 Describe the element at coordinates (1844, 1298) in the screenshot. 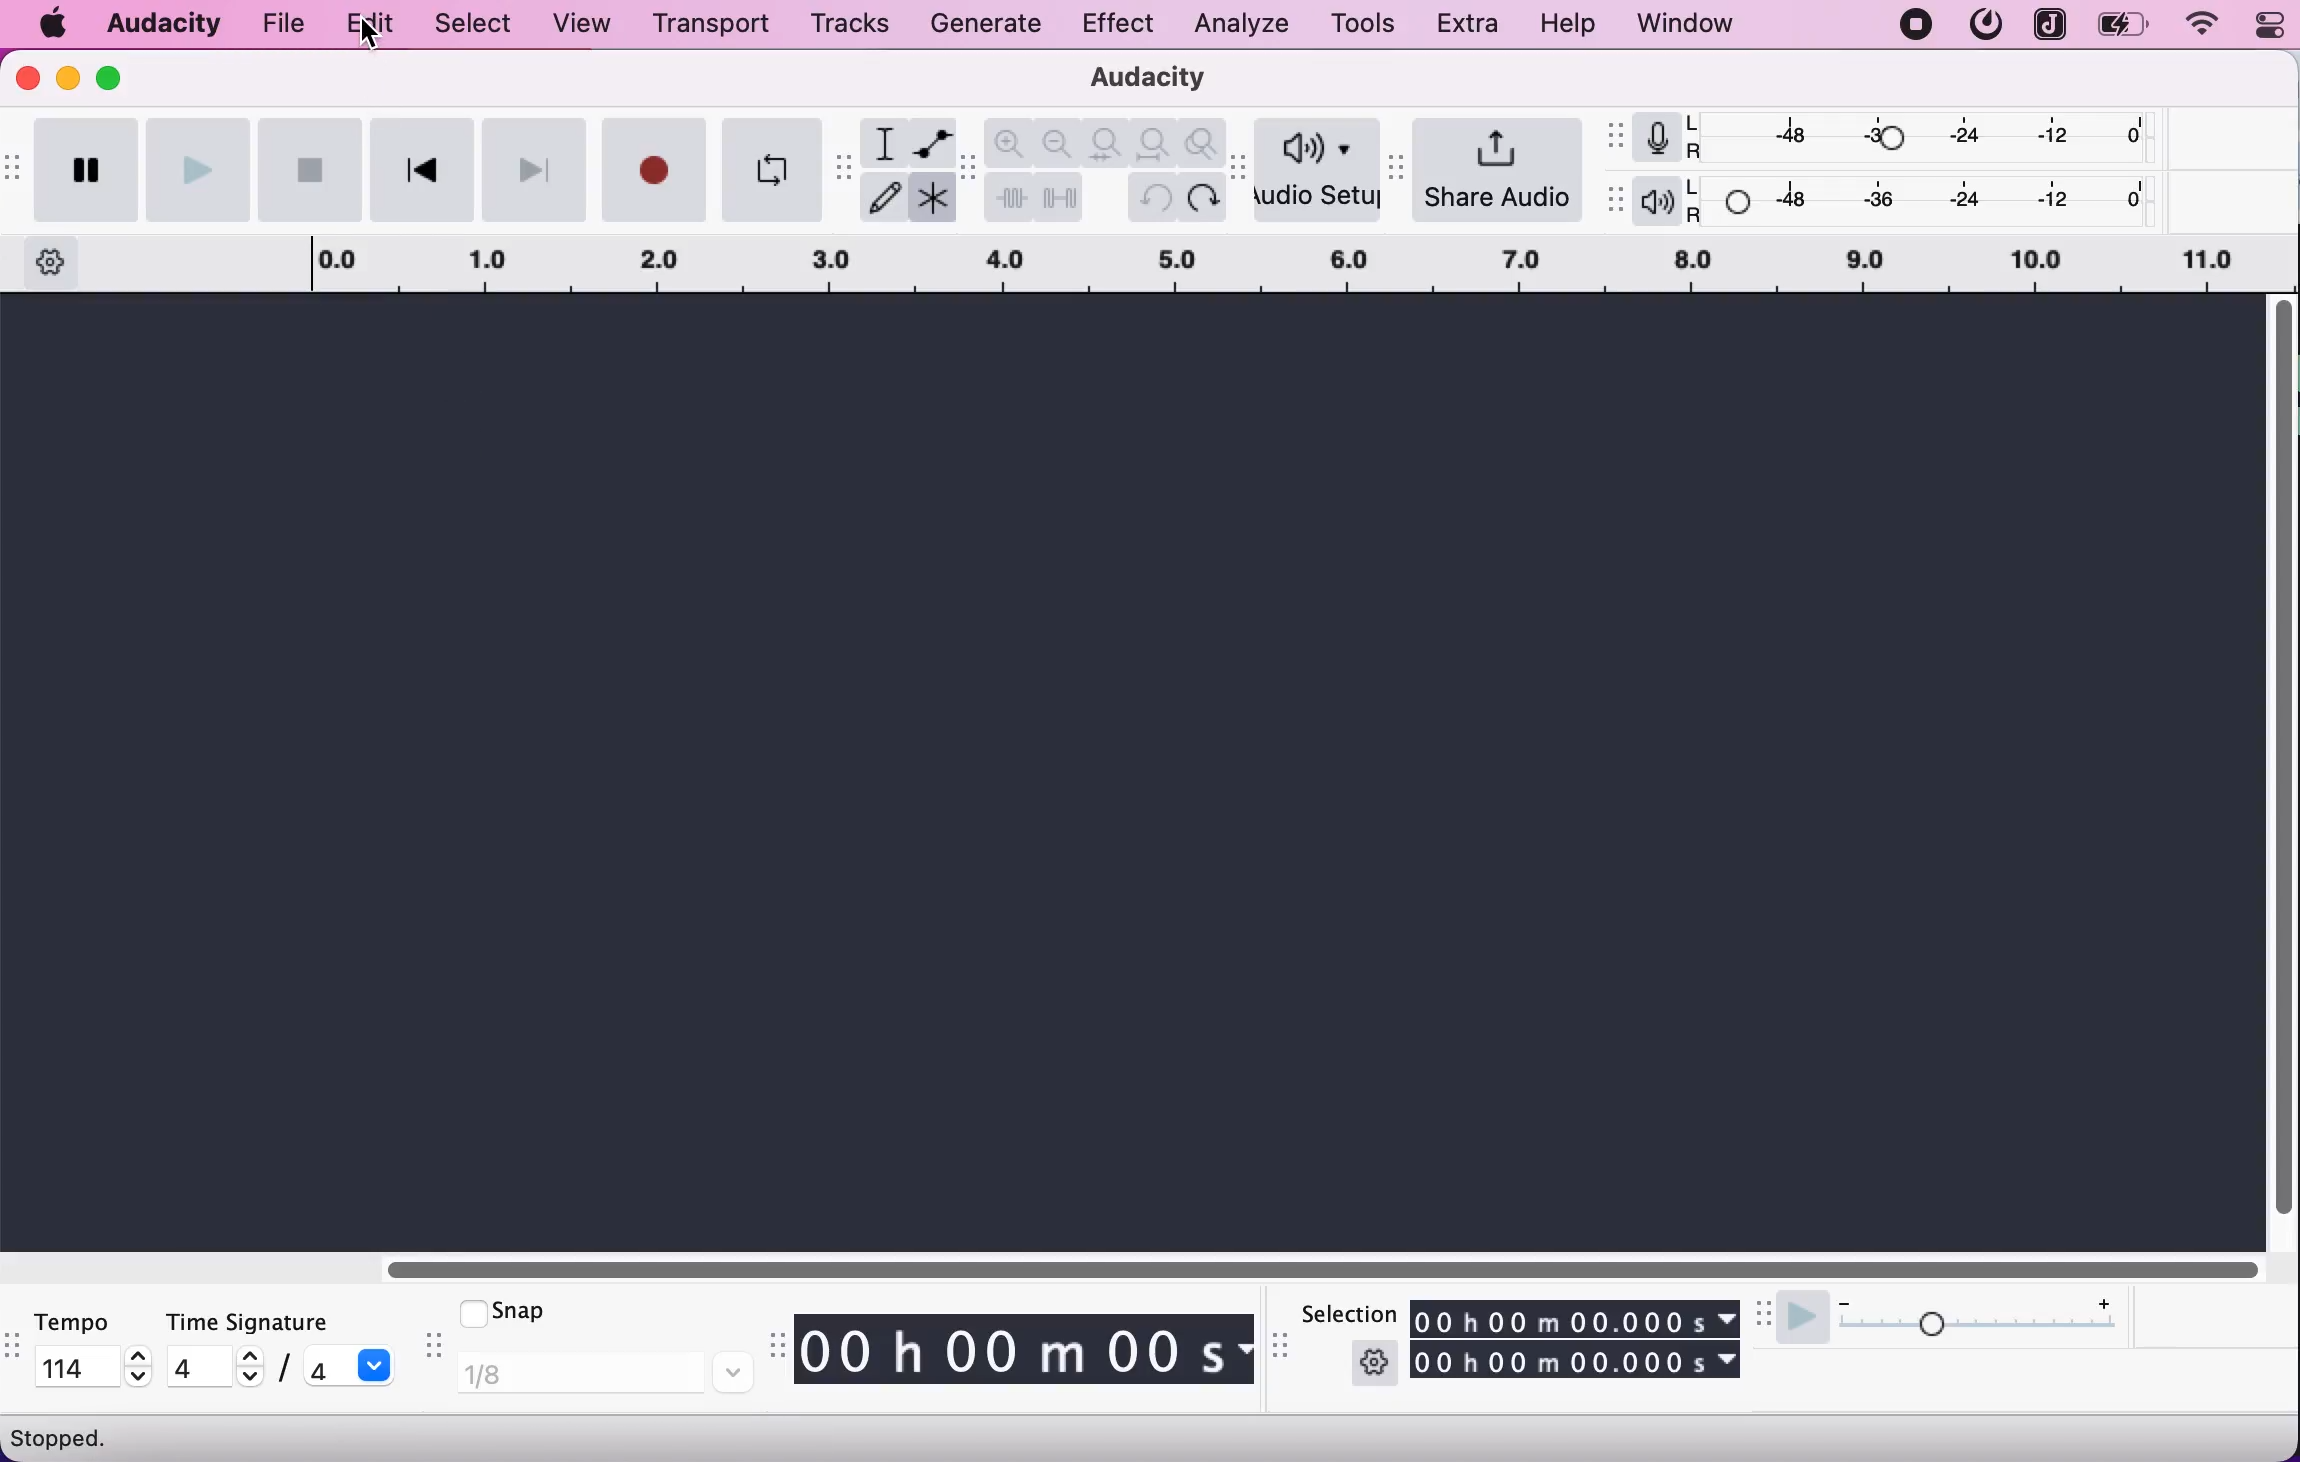

I see `decrease` at that location.